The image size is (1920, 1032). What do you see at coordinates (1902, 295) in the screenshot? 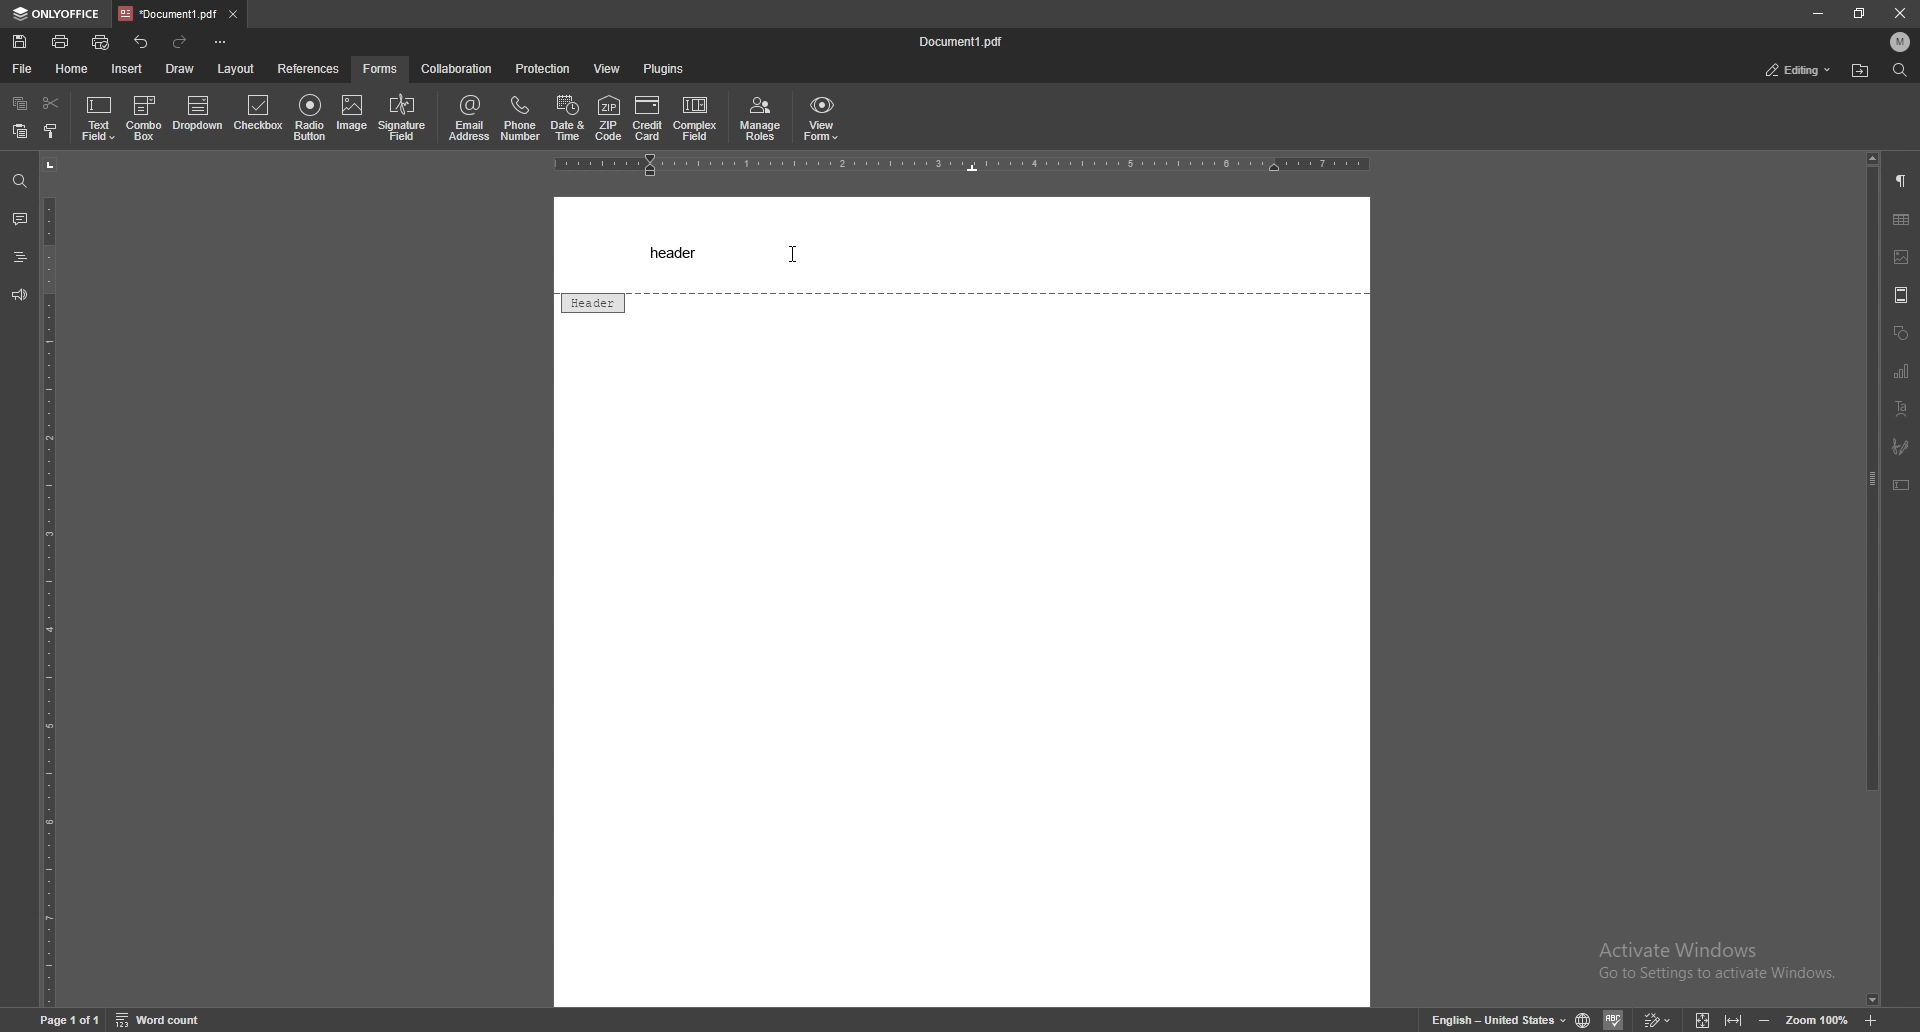
I see `header/footer` at bounding box center [1902, 295].